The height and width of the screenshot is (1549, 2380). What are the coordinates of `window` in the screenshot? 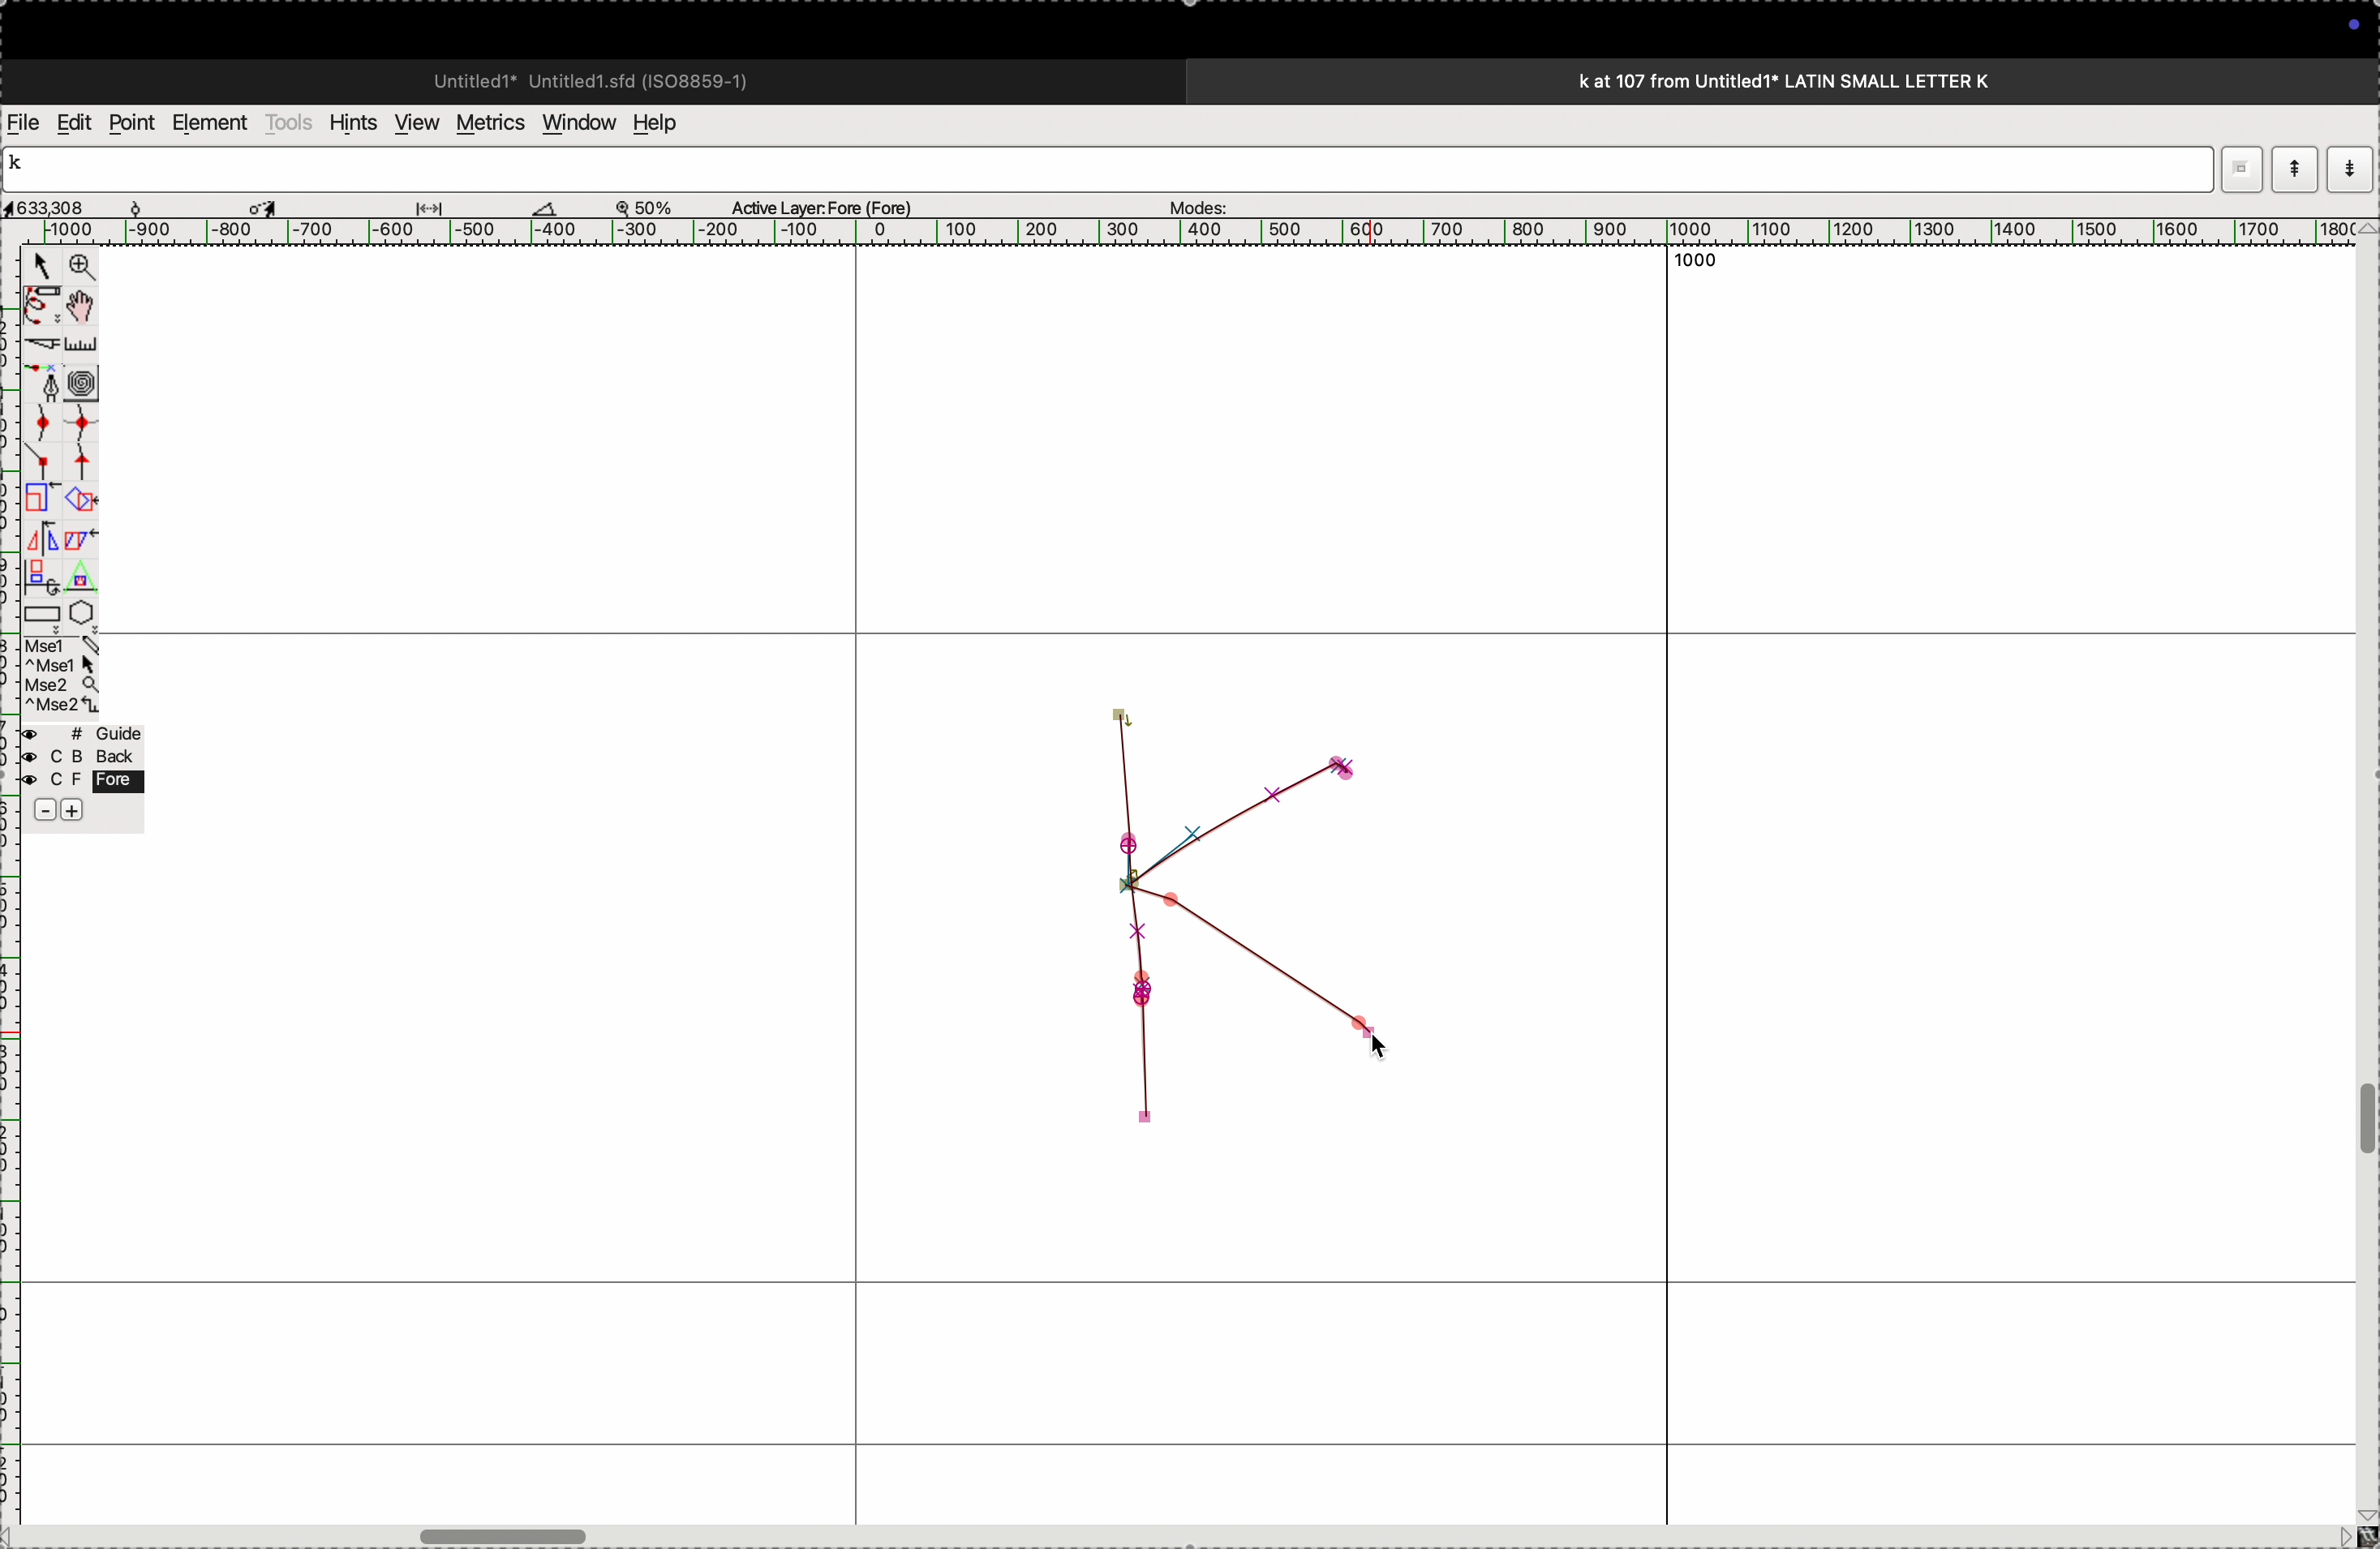 It's located at (575, 121).